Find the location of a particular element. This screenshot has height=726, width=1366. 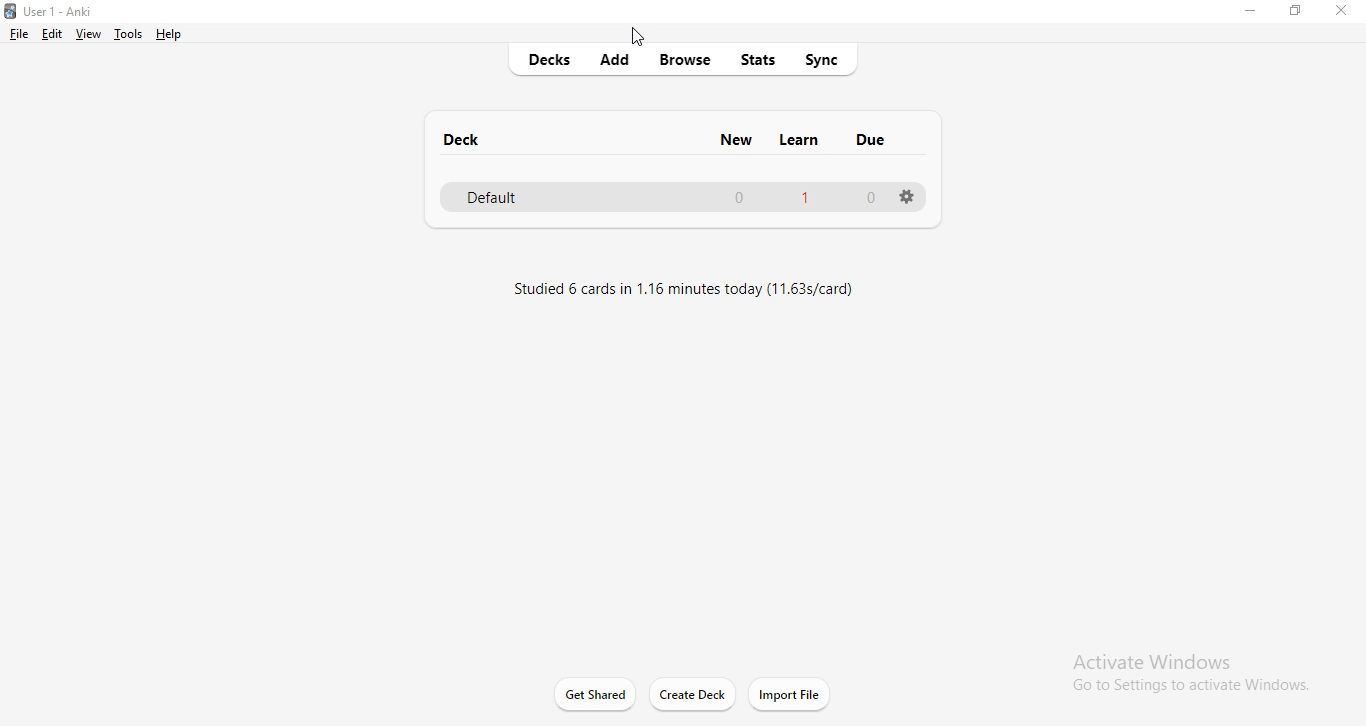

sync is located at coordinates (823, 58).